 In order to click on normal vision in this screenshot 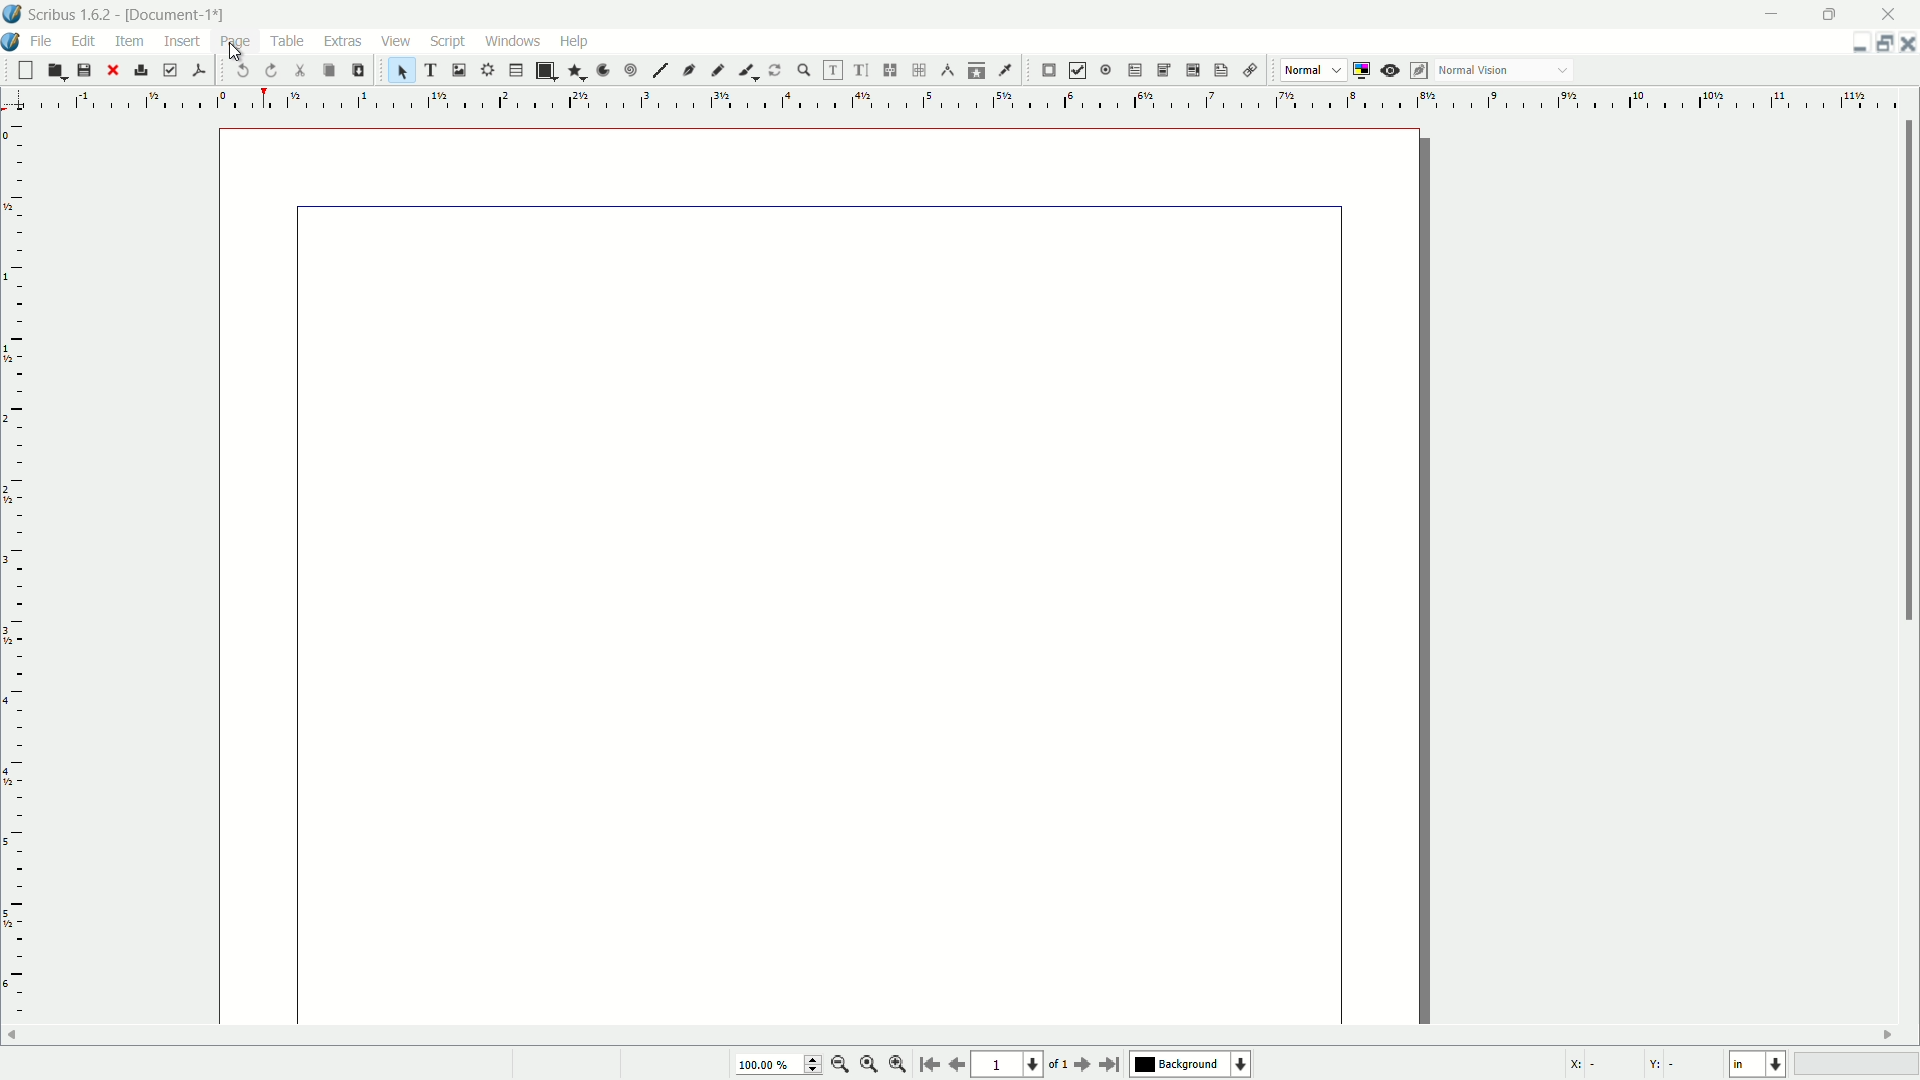, I will do `click(1475, 71)`.